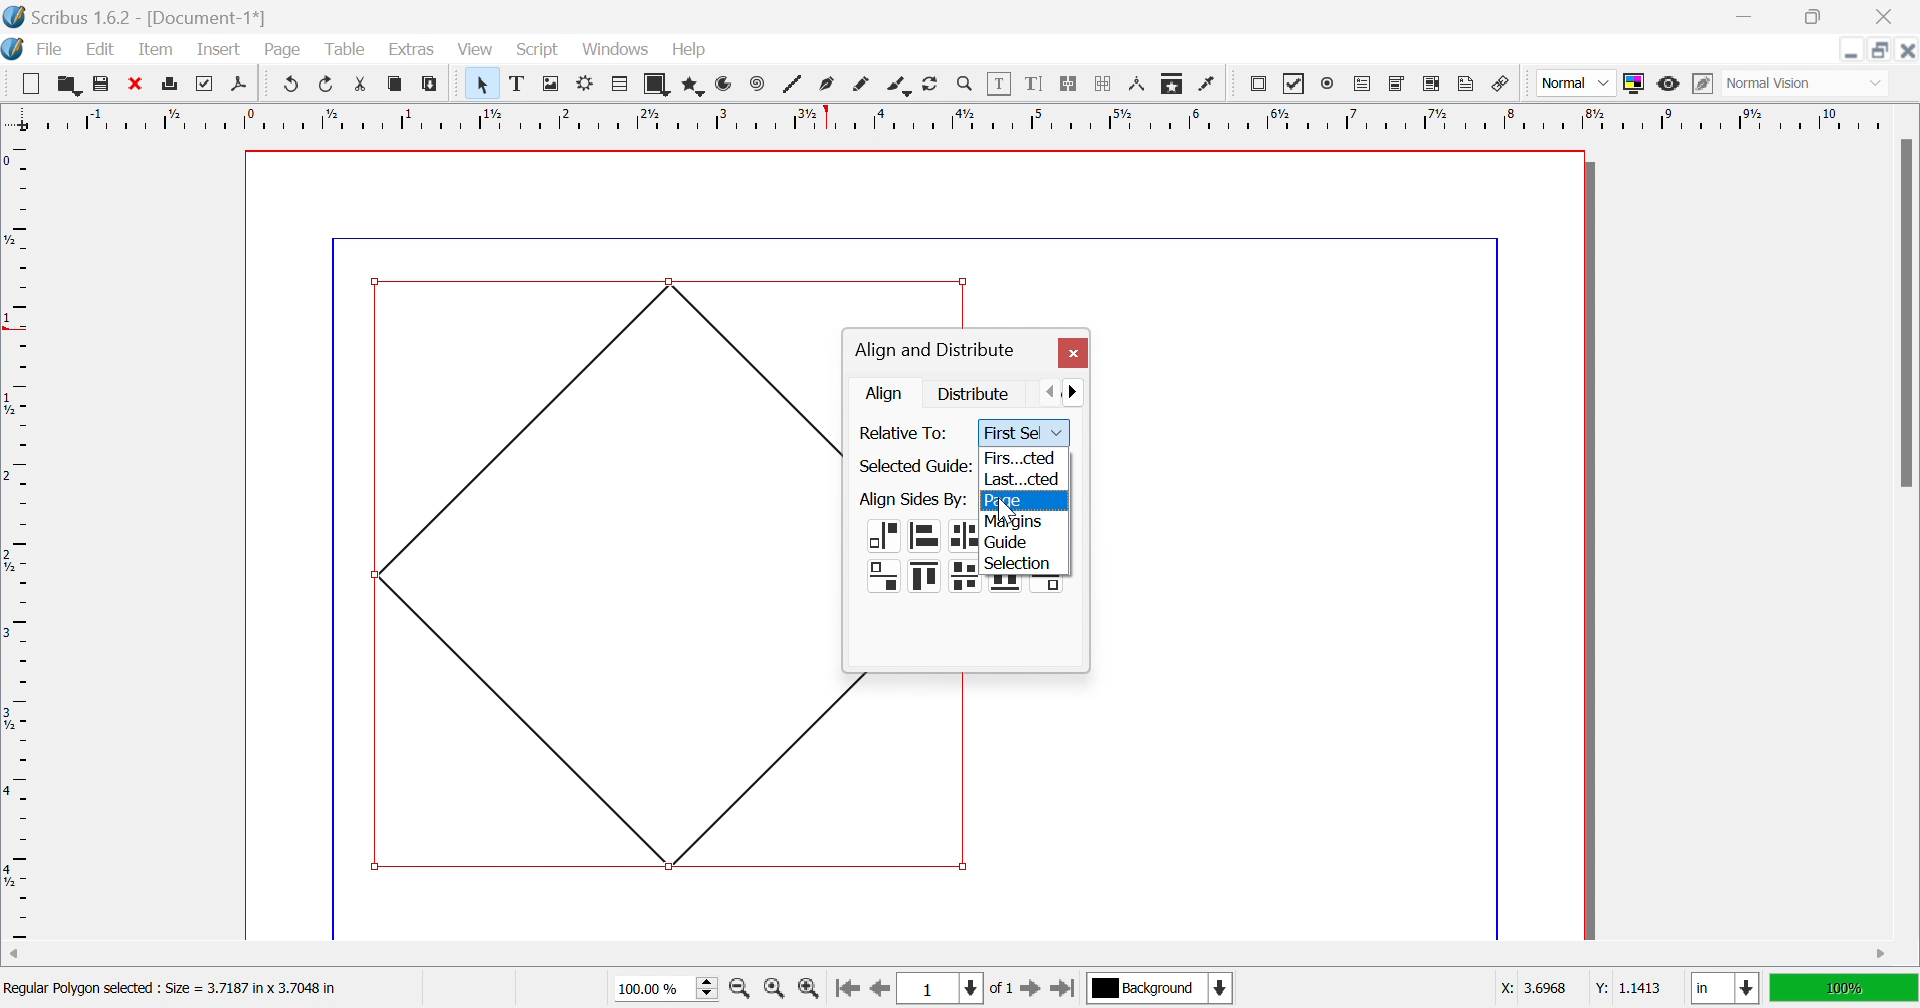  What do you see at coordinates (1103, 84) in the screenshot?
I see `Unlink text frames` at bounding box center [1103, 84].